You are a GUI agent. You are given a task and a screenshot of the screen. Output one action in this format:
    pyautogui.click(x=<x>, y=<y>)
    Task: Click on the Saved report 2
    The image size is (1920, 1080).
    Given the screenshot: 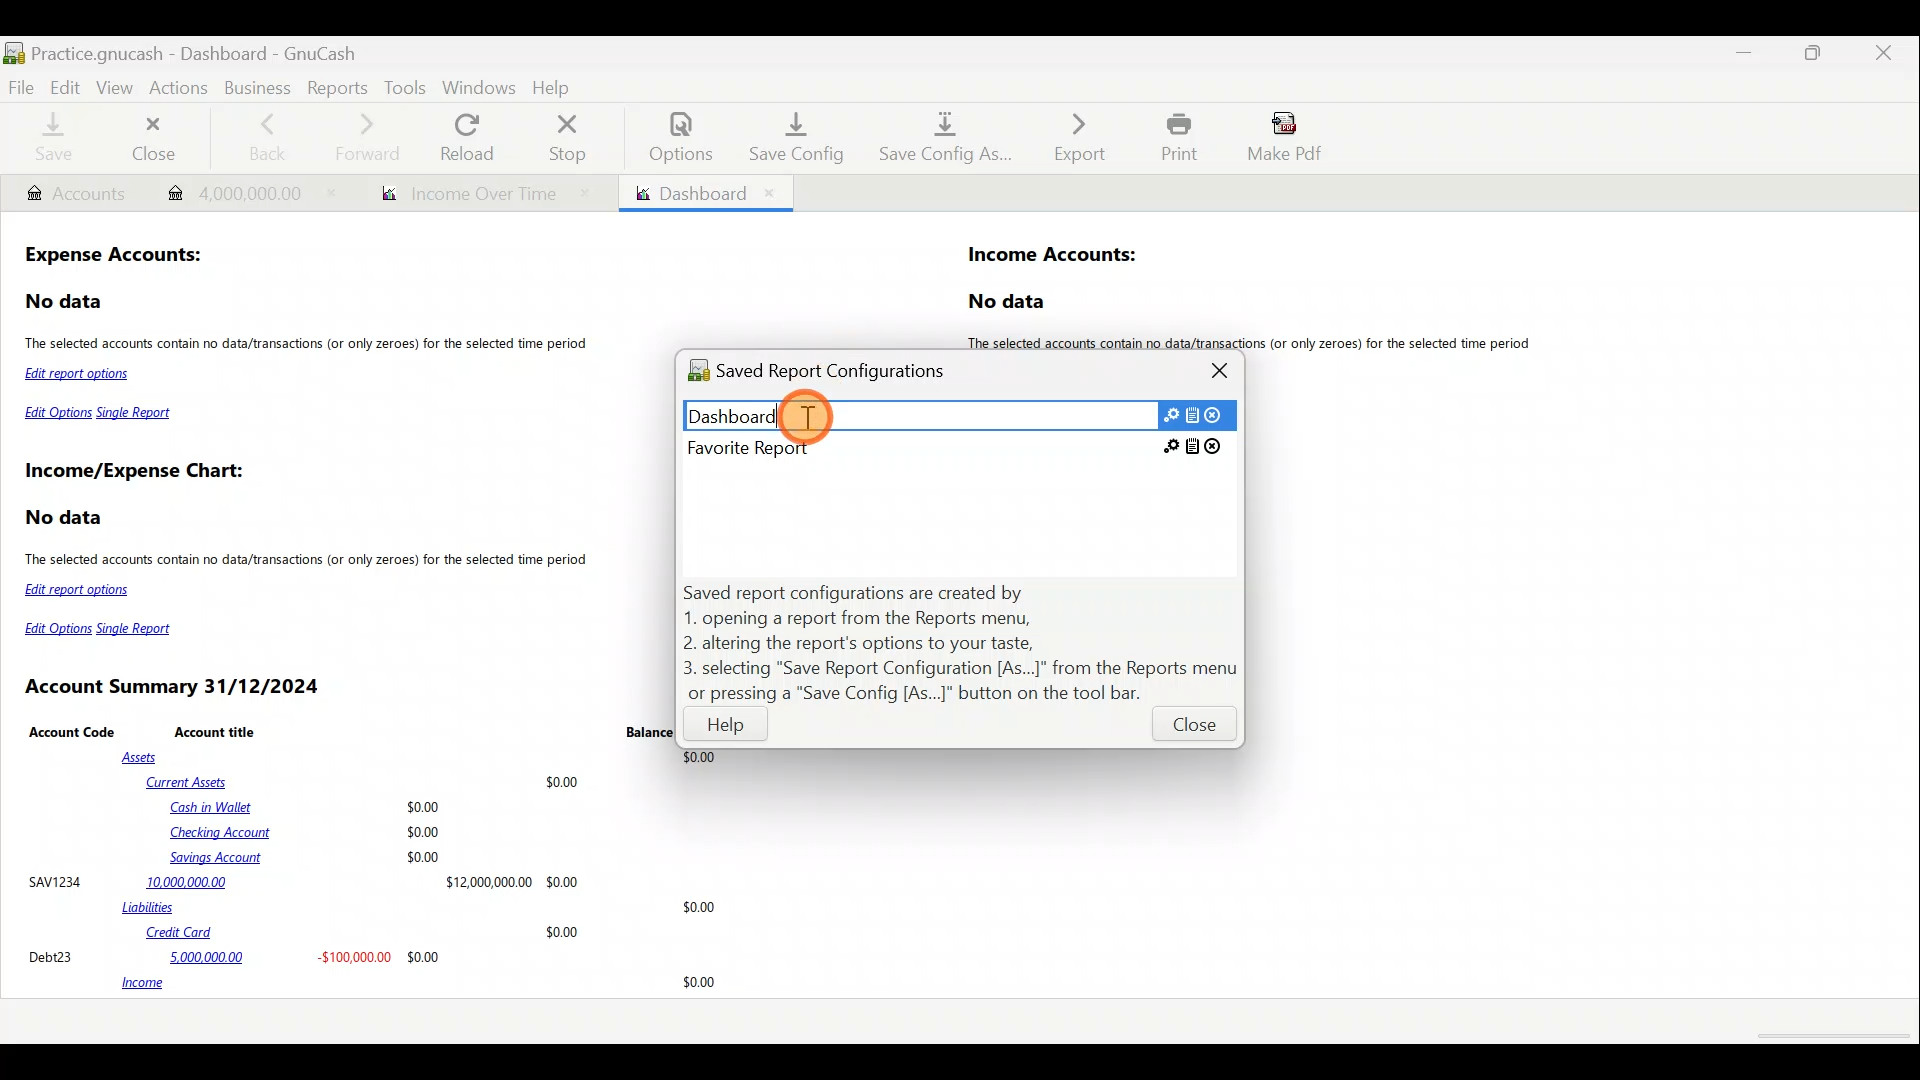 What is the action you would take?
    pyautogui.click(x=956, y=447)
    